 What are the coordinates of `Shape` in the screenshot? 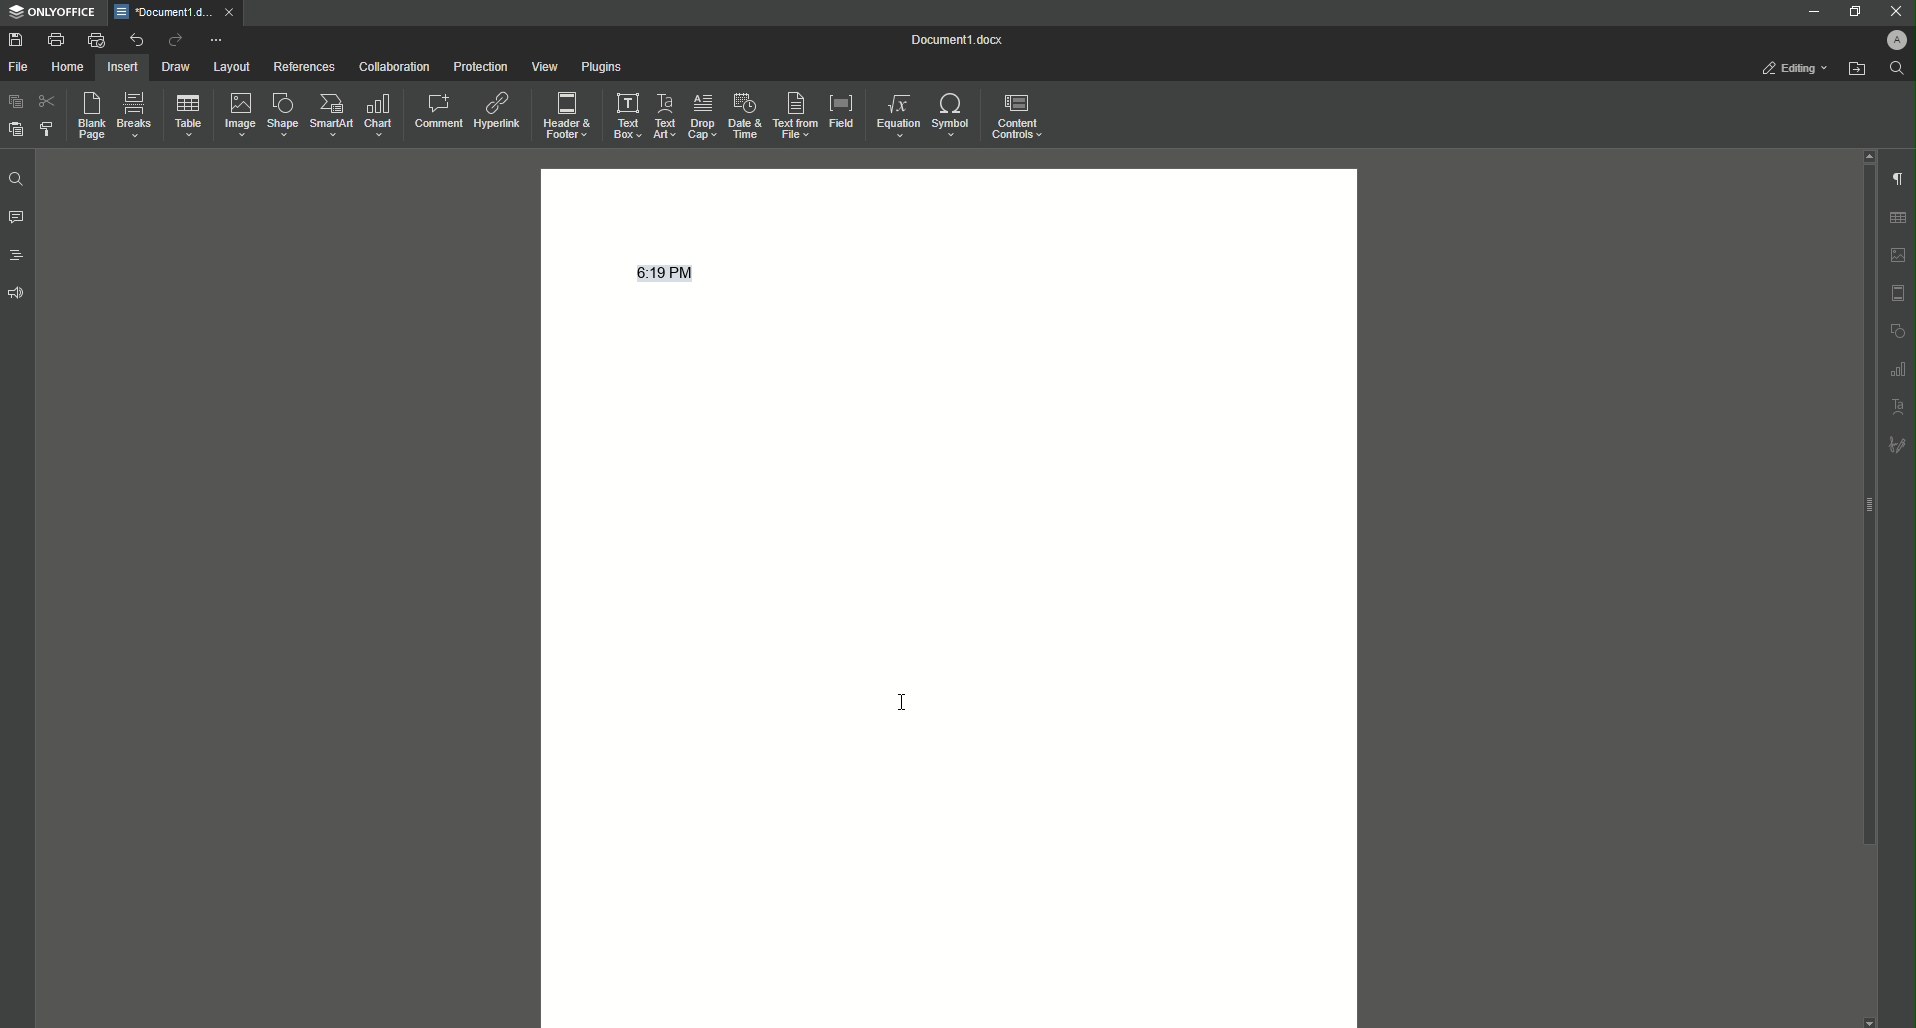 It's located at (279, 115).